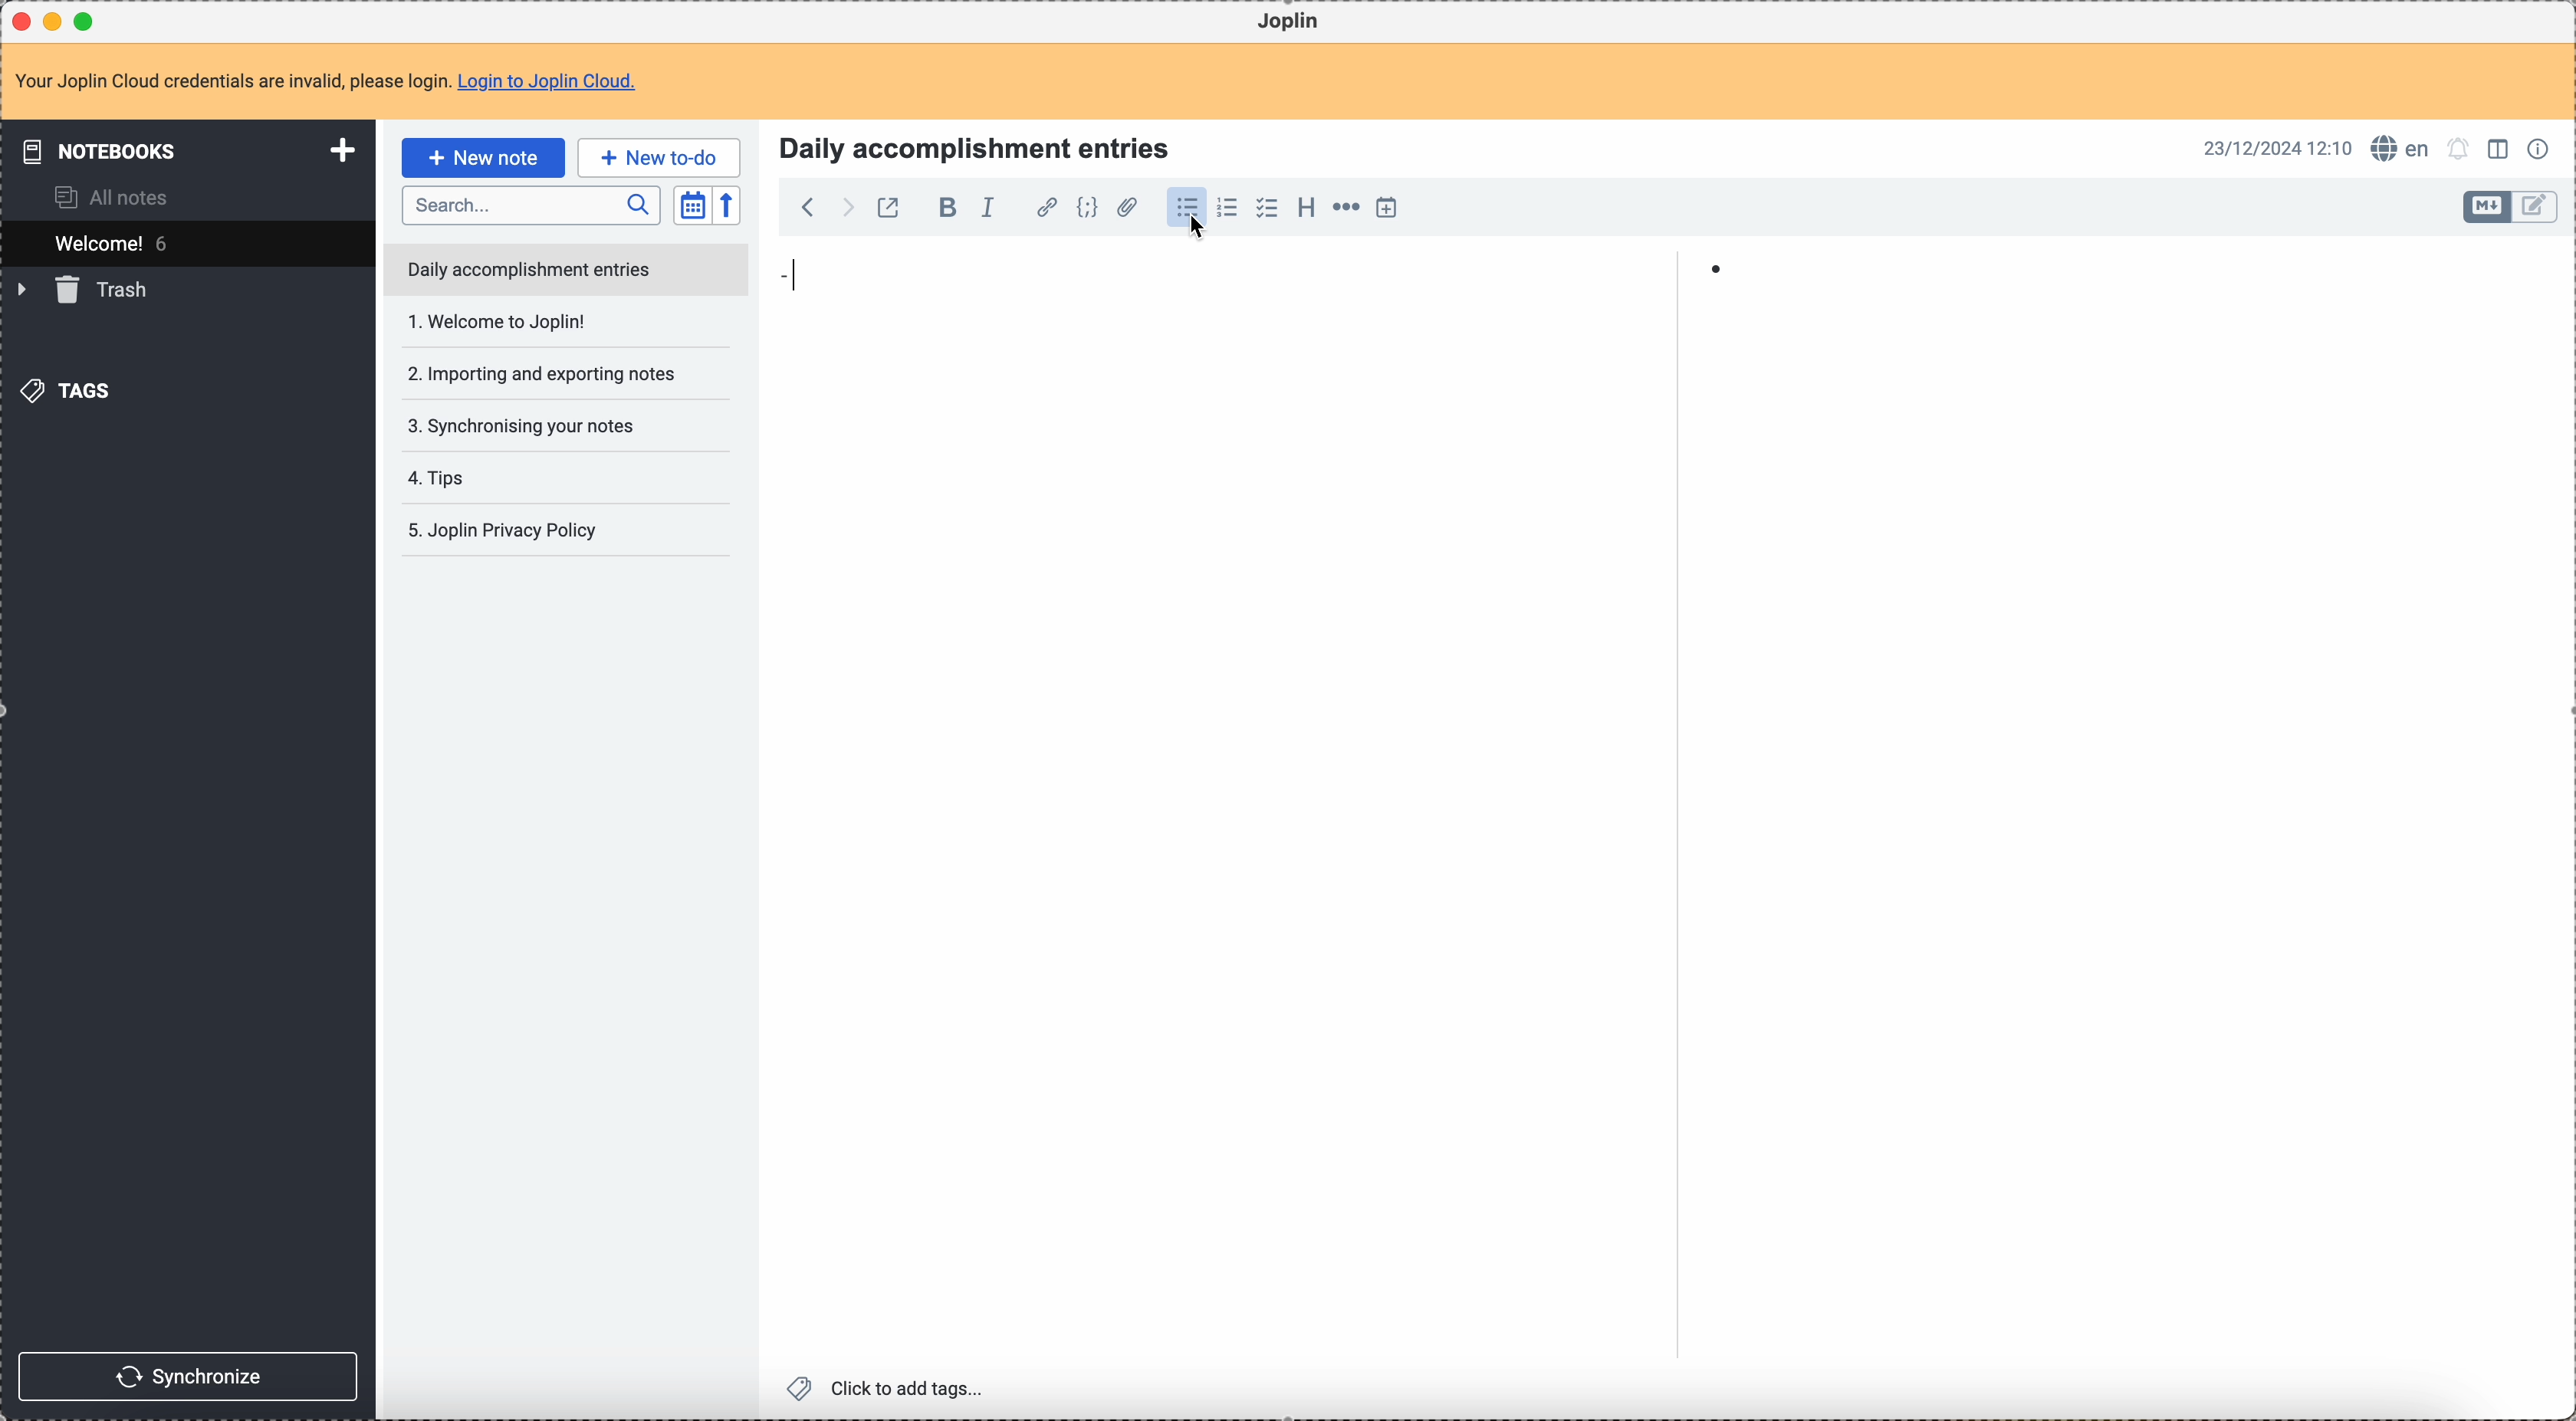  I want to click on bold, so click(942, 209).